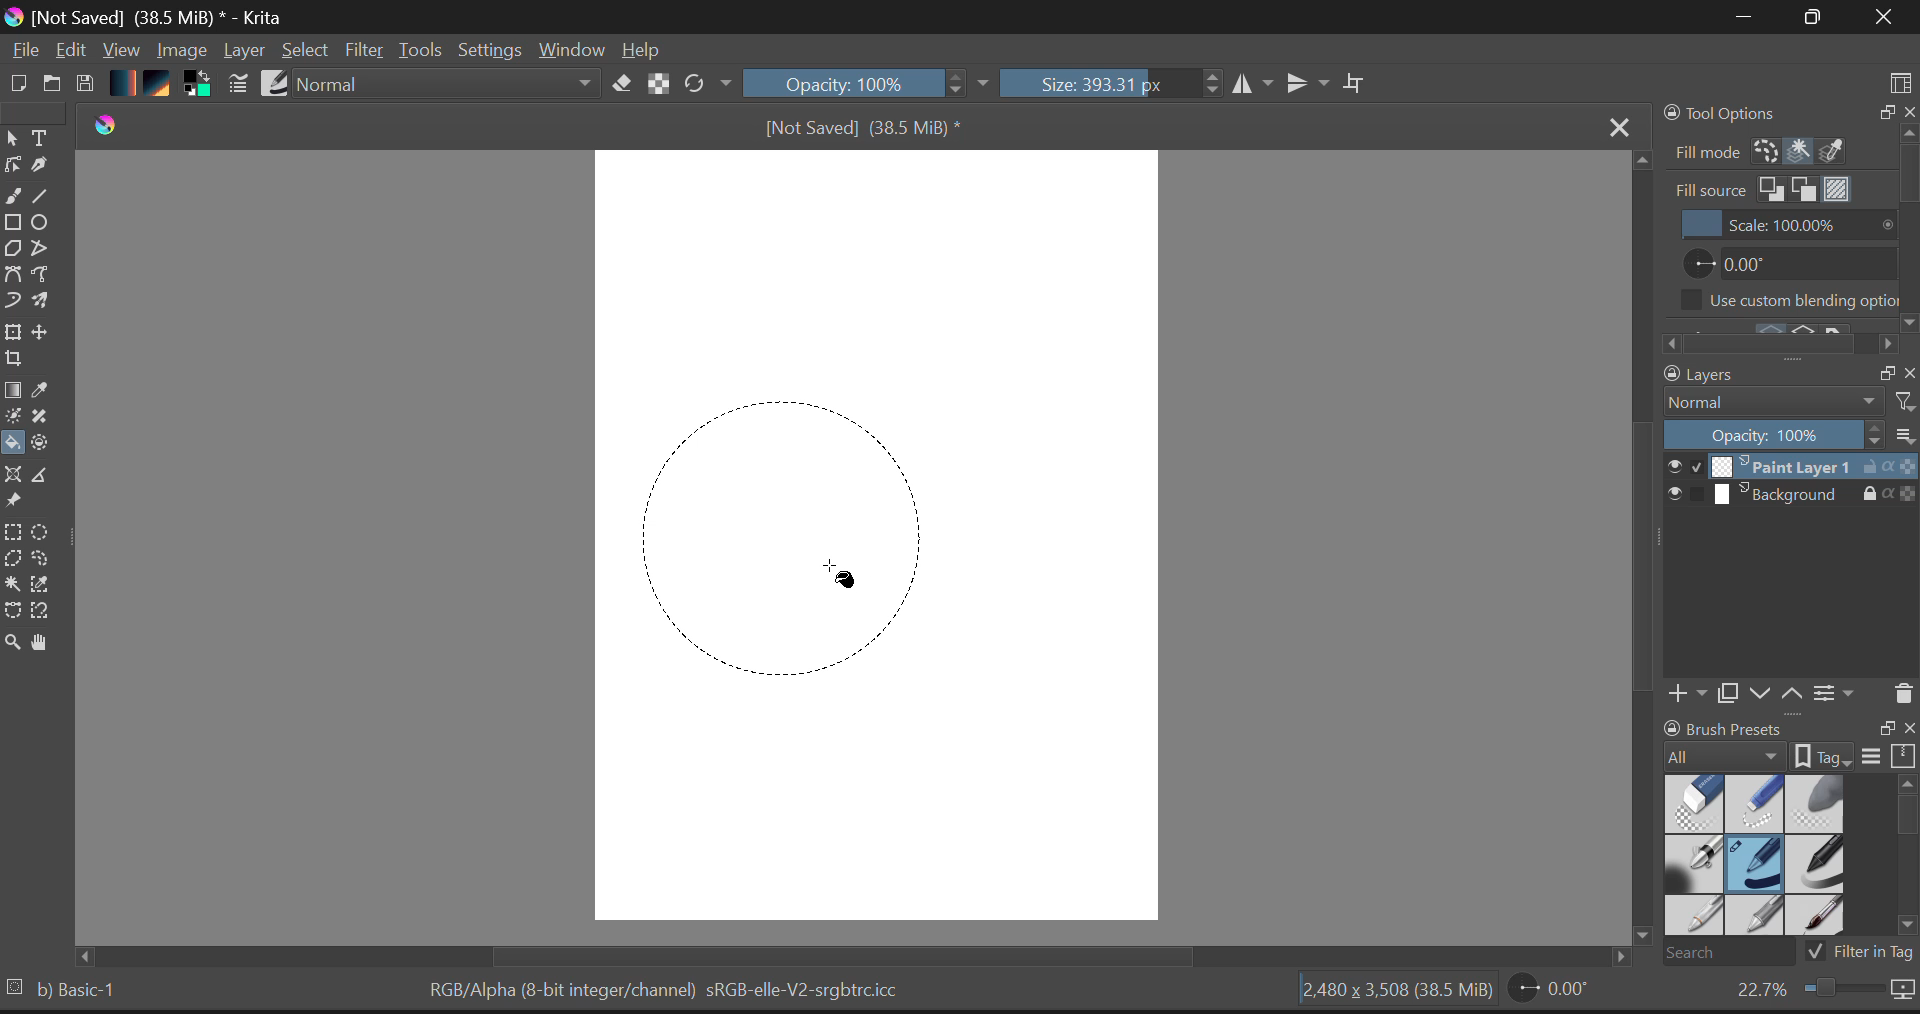 The height and width of the screenshot is (1014, 1920). I want to click on Reference Images, so click(16, 503).